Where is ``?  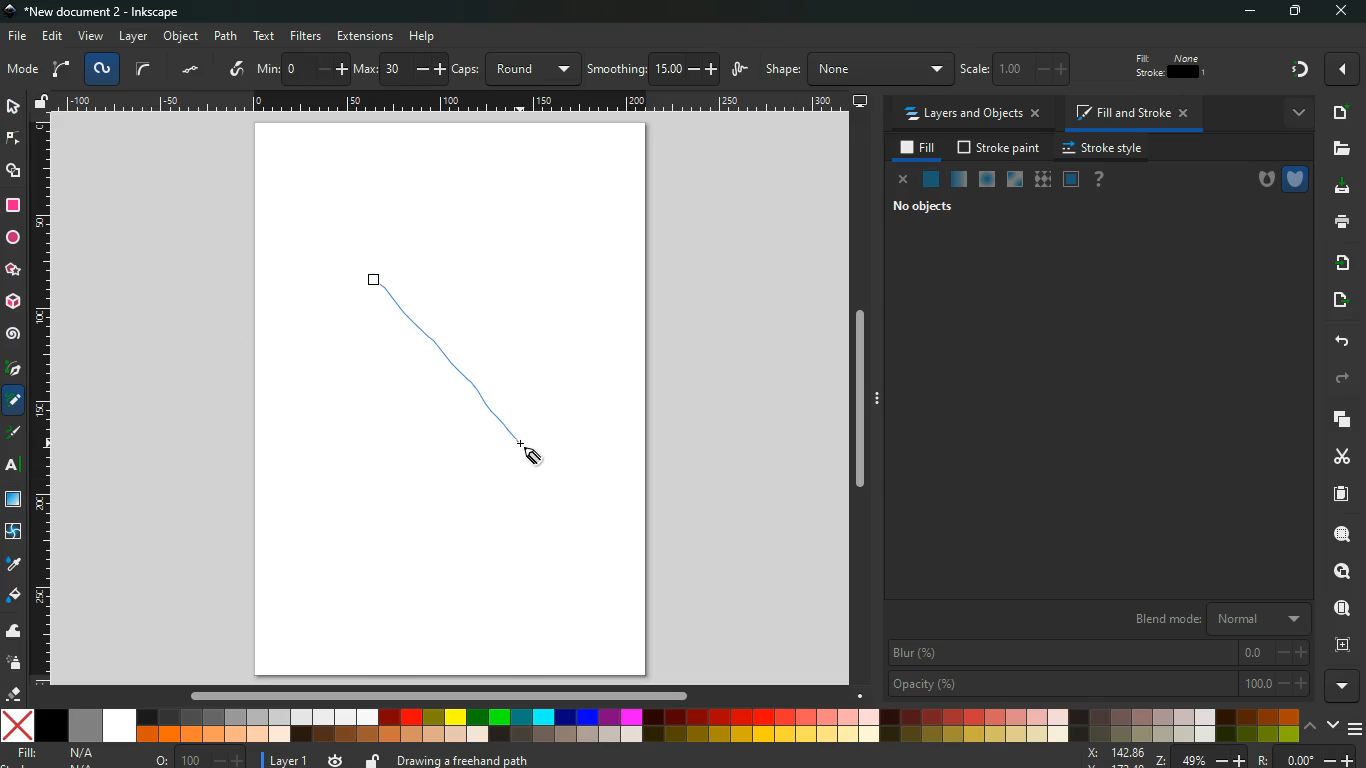  is located at coordinates (423, 35).